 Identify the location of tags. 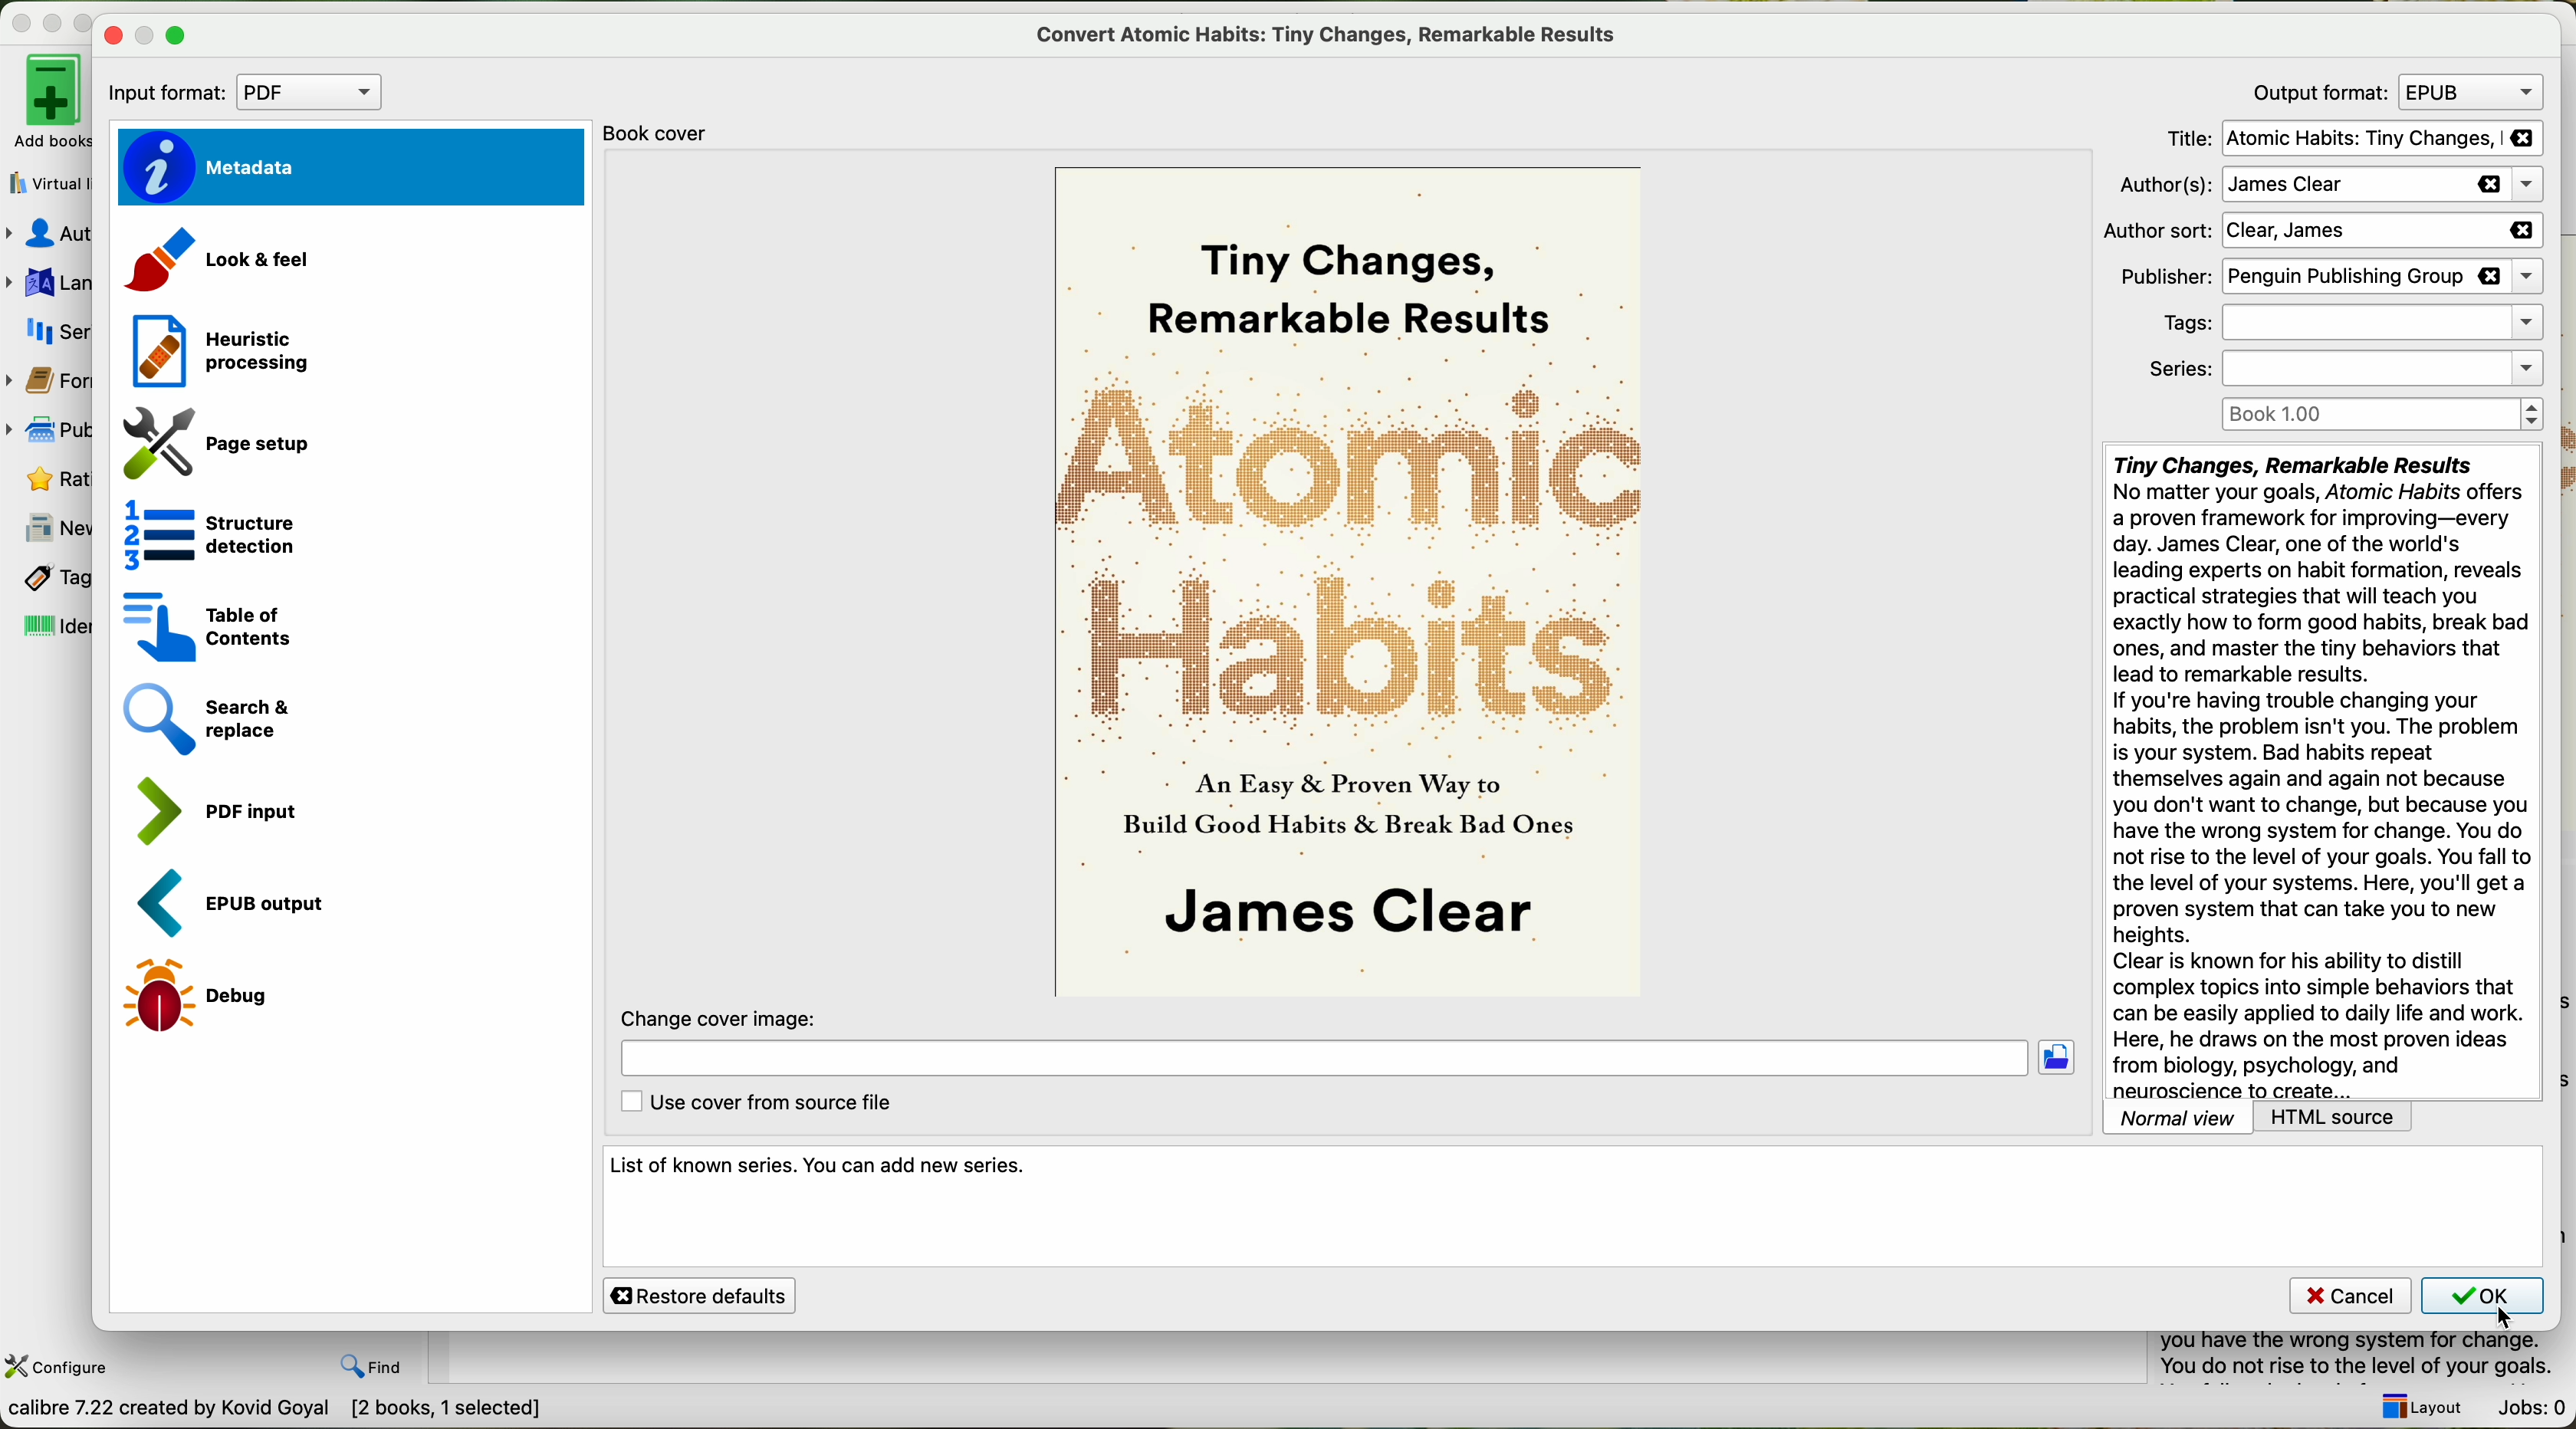
(2346, 324).